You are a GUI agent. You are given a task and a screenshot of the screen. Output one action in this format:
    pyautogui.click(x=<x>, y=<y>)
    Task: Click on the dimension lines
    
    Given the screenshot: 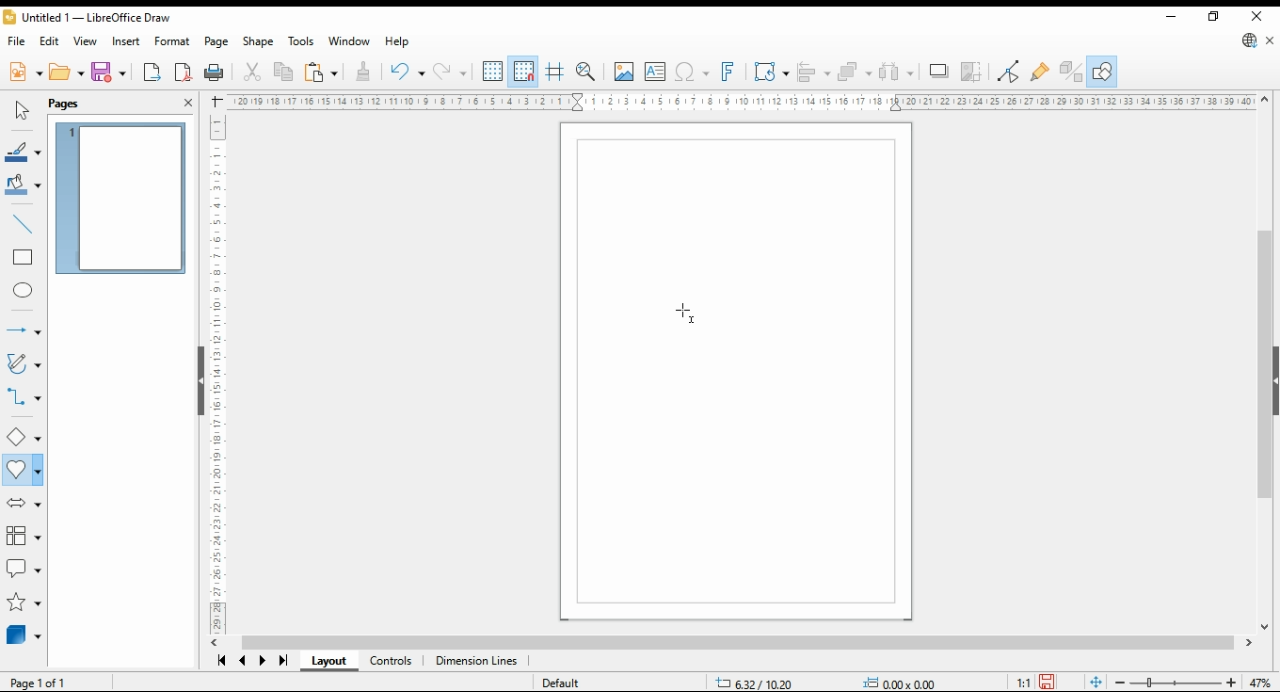 What is the action you would take?
    pyautogui.click(x=477, y=662)
    